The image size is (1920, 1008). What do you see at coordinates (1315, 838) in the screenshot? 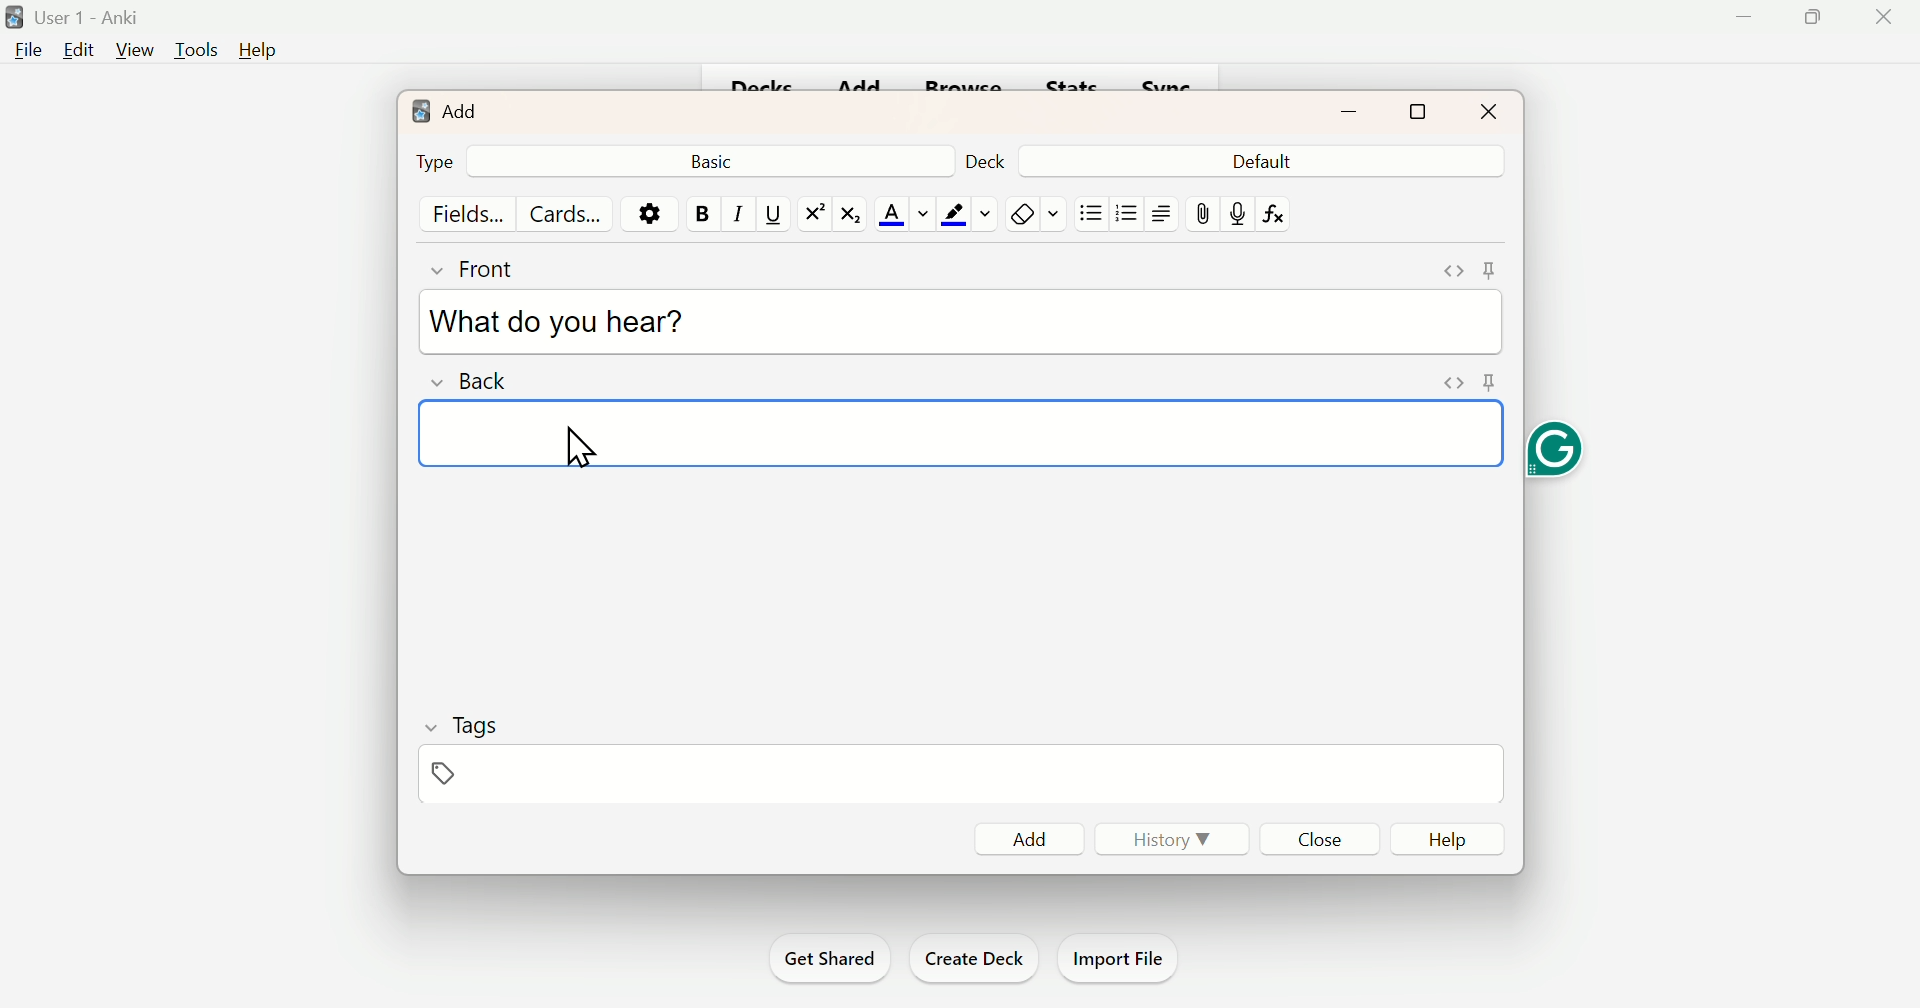
I see `Close` at bounding box center [1315, 838].